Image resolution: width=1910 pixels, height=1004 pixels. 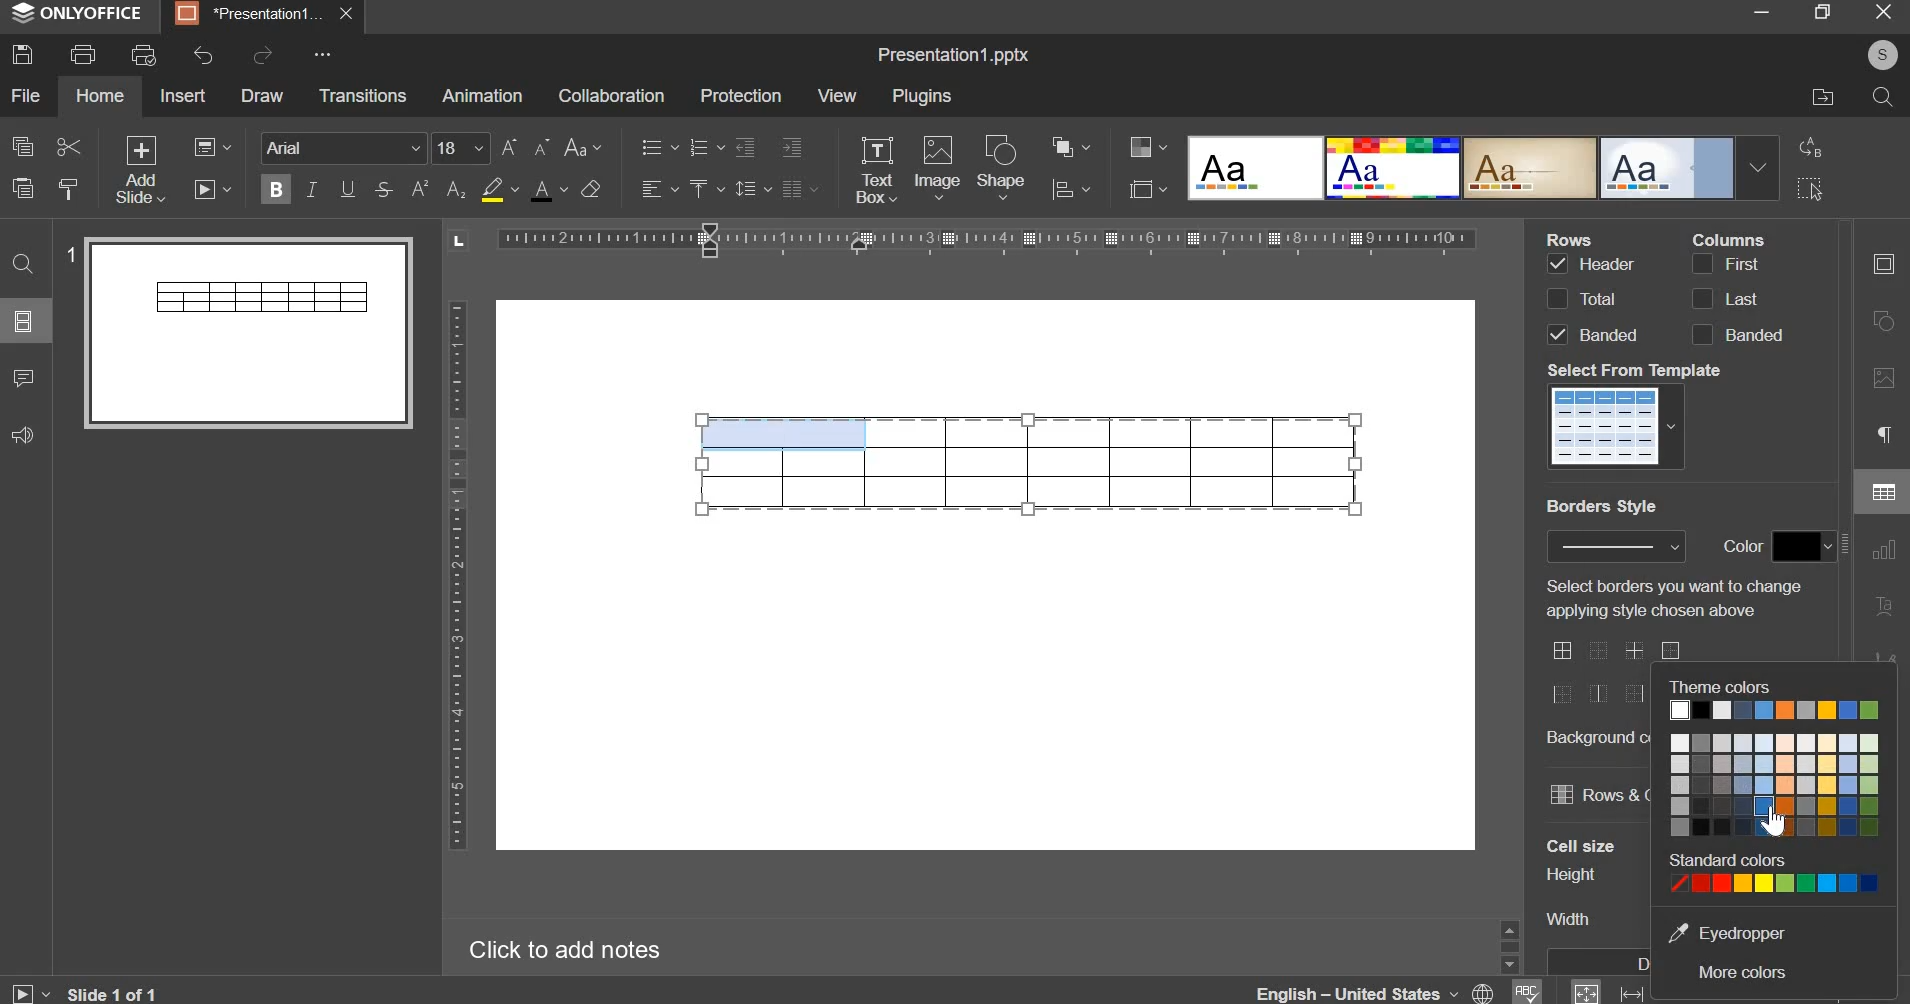 I want to click on cut, so click(x=67, y=148).